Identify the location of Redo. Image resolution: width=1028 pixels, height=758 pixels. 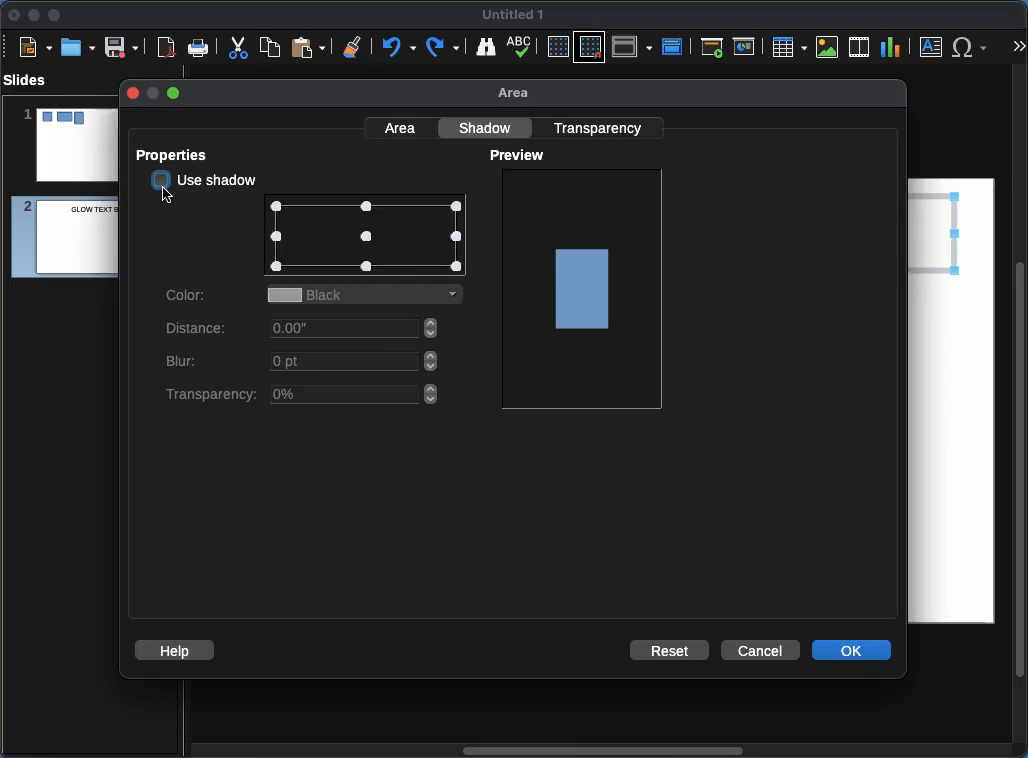
(444, 47).